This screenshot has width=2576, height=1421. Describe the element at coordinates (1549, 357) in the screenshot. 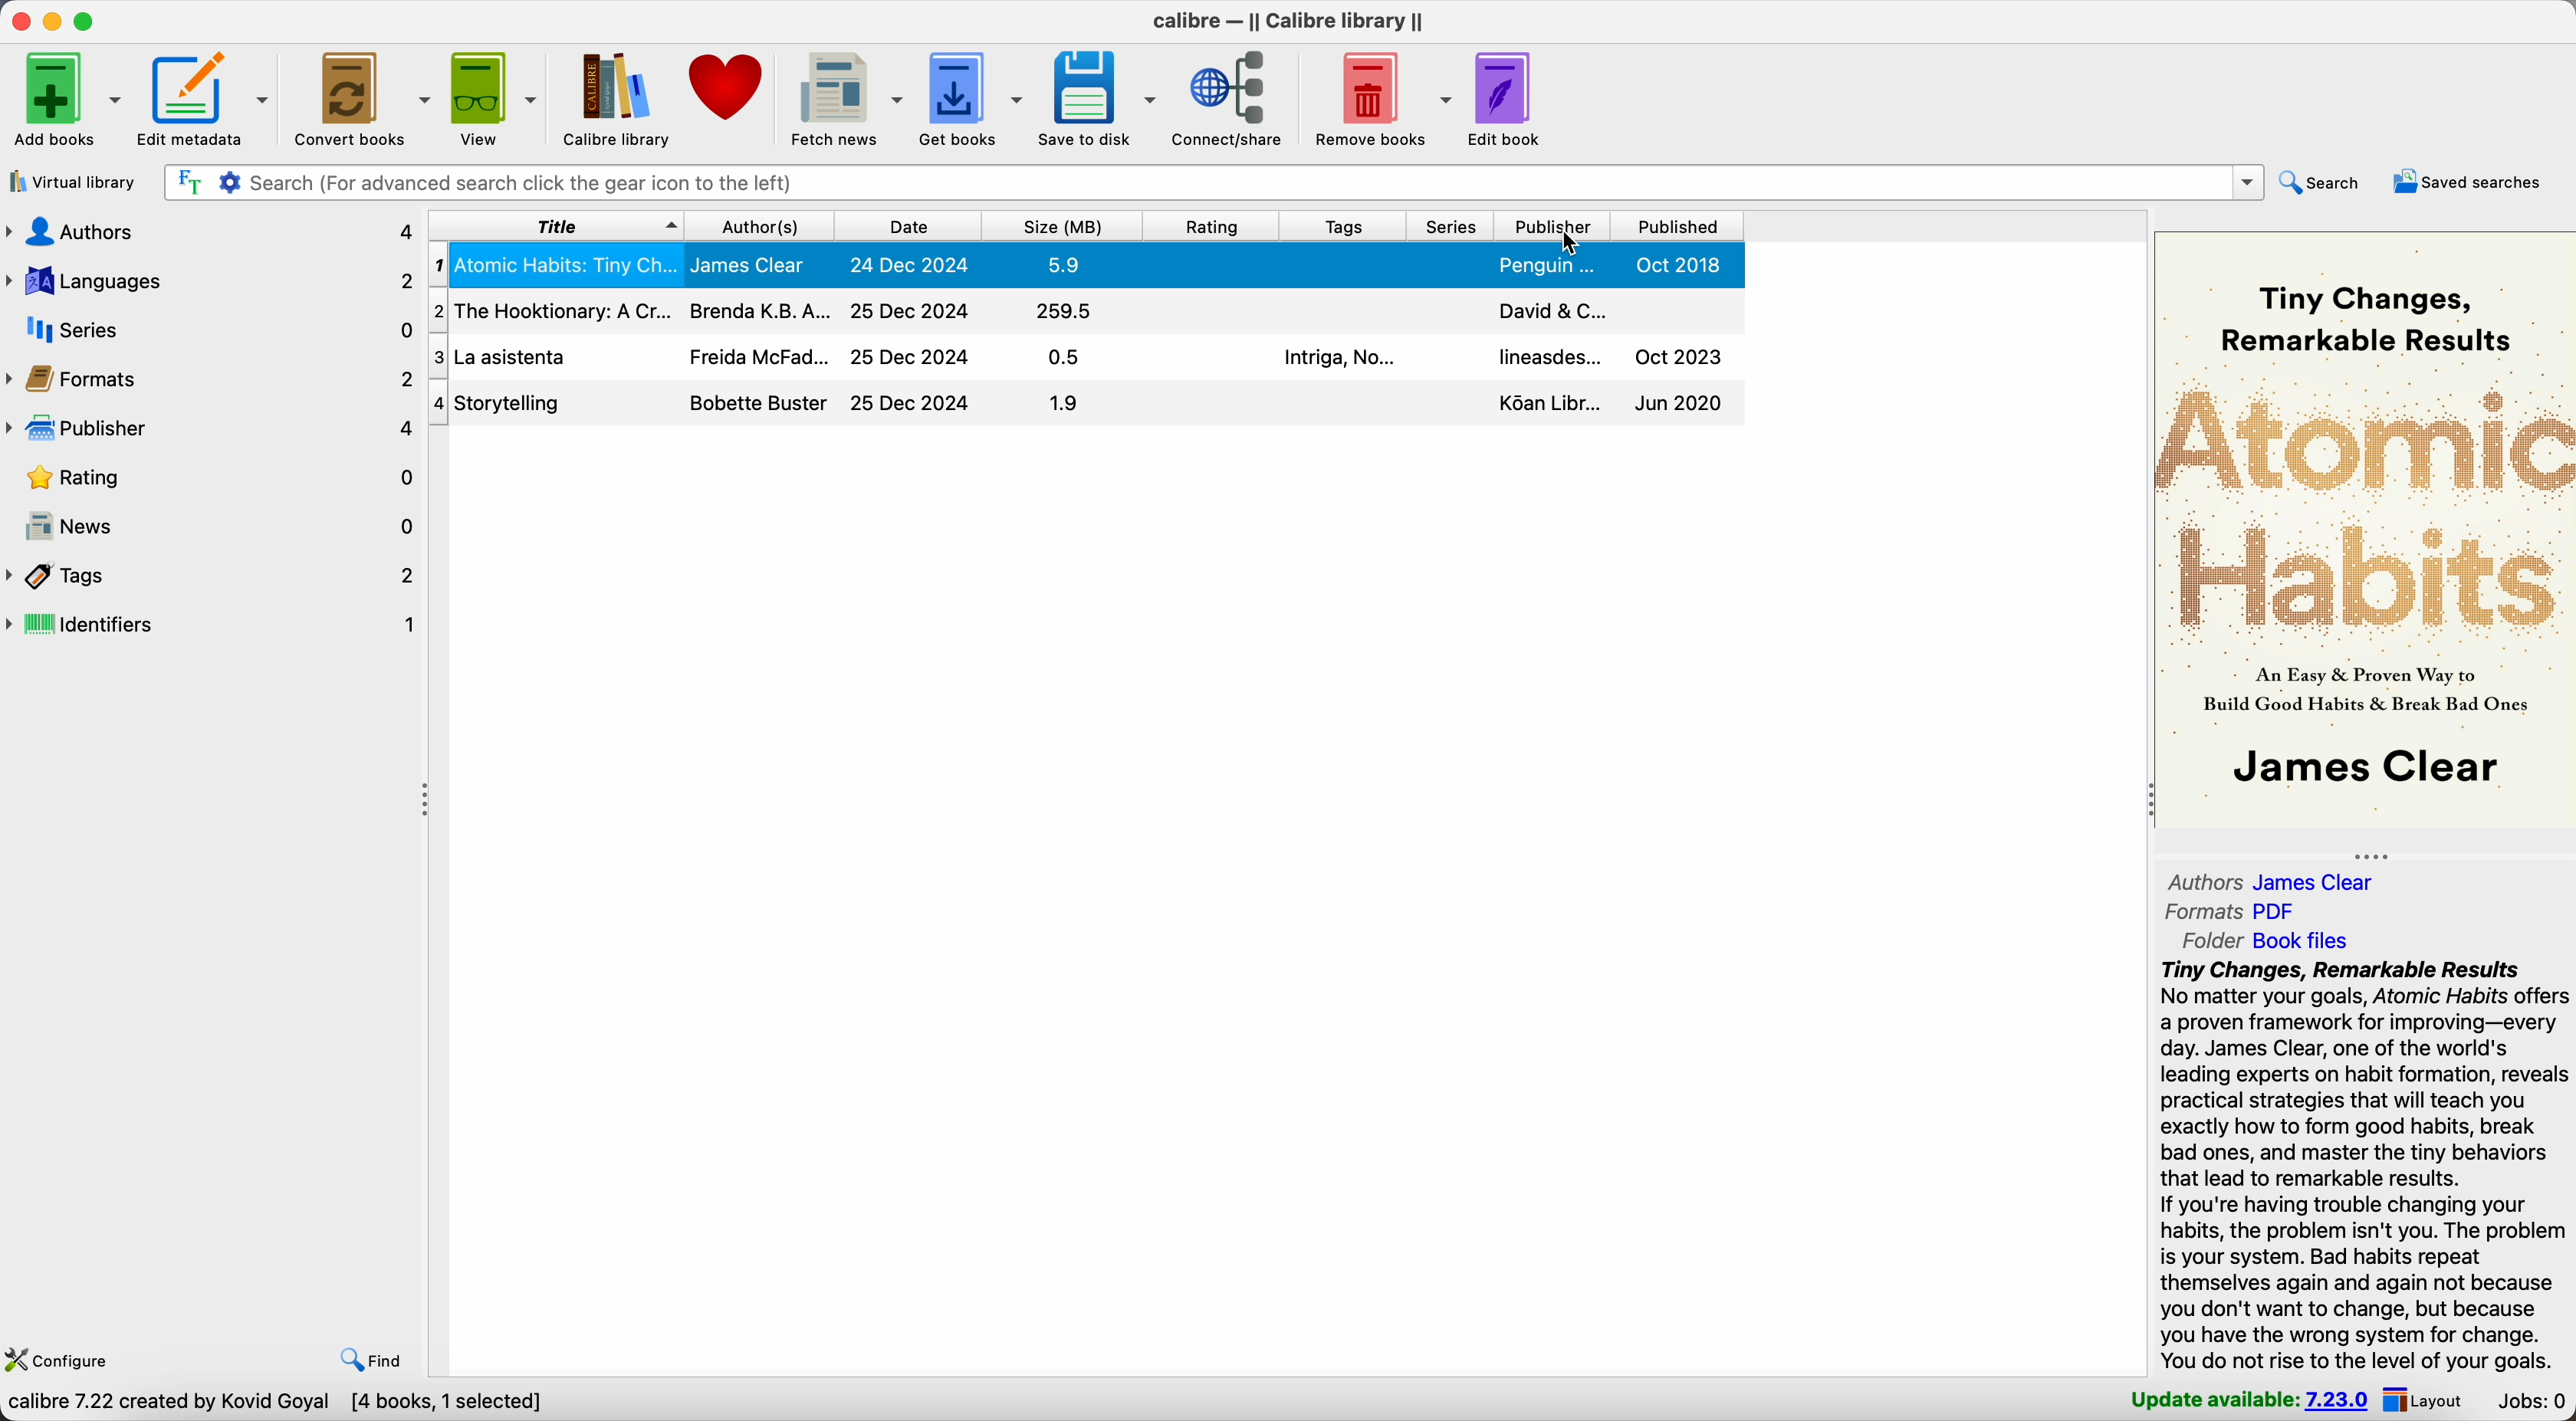

I see `lineasdes...` at that location.